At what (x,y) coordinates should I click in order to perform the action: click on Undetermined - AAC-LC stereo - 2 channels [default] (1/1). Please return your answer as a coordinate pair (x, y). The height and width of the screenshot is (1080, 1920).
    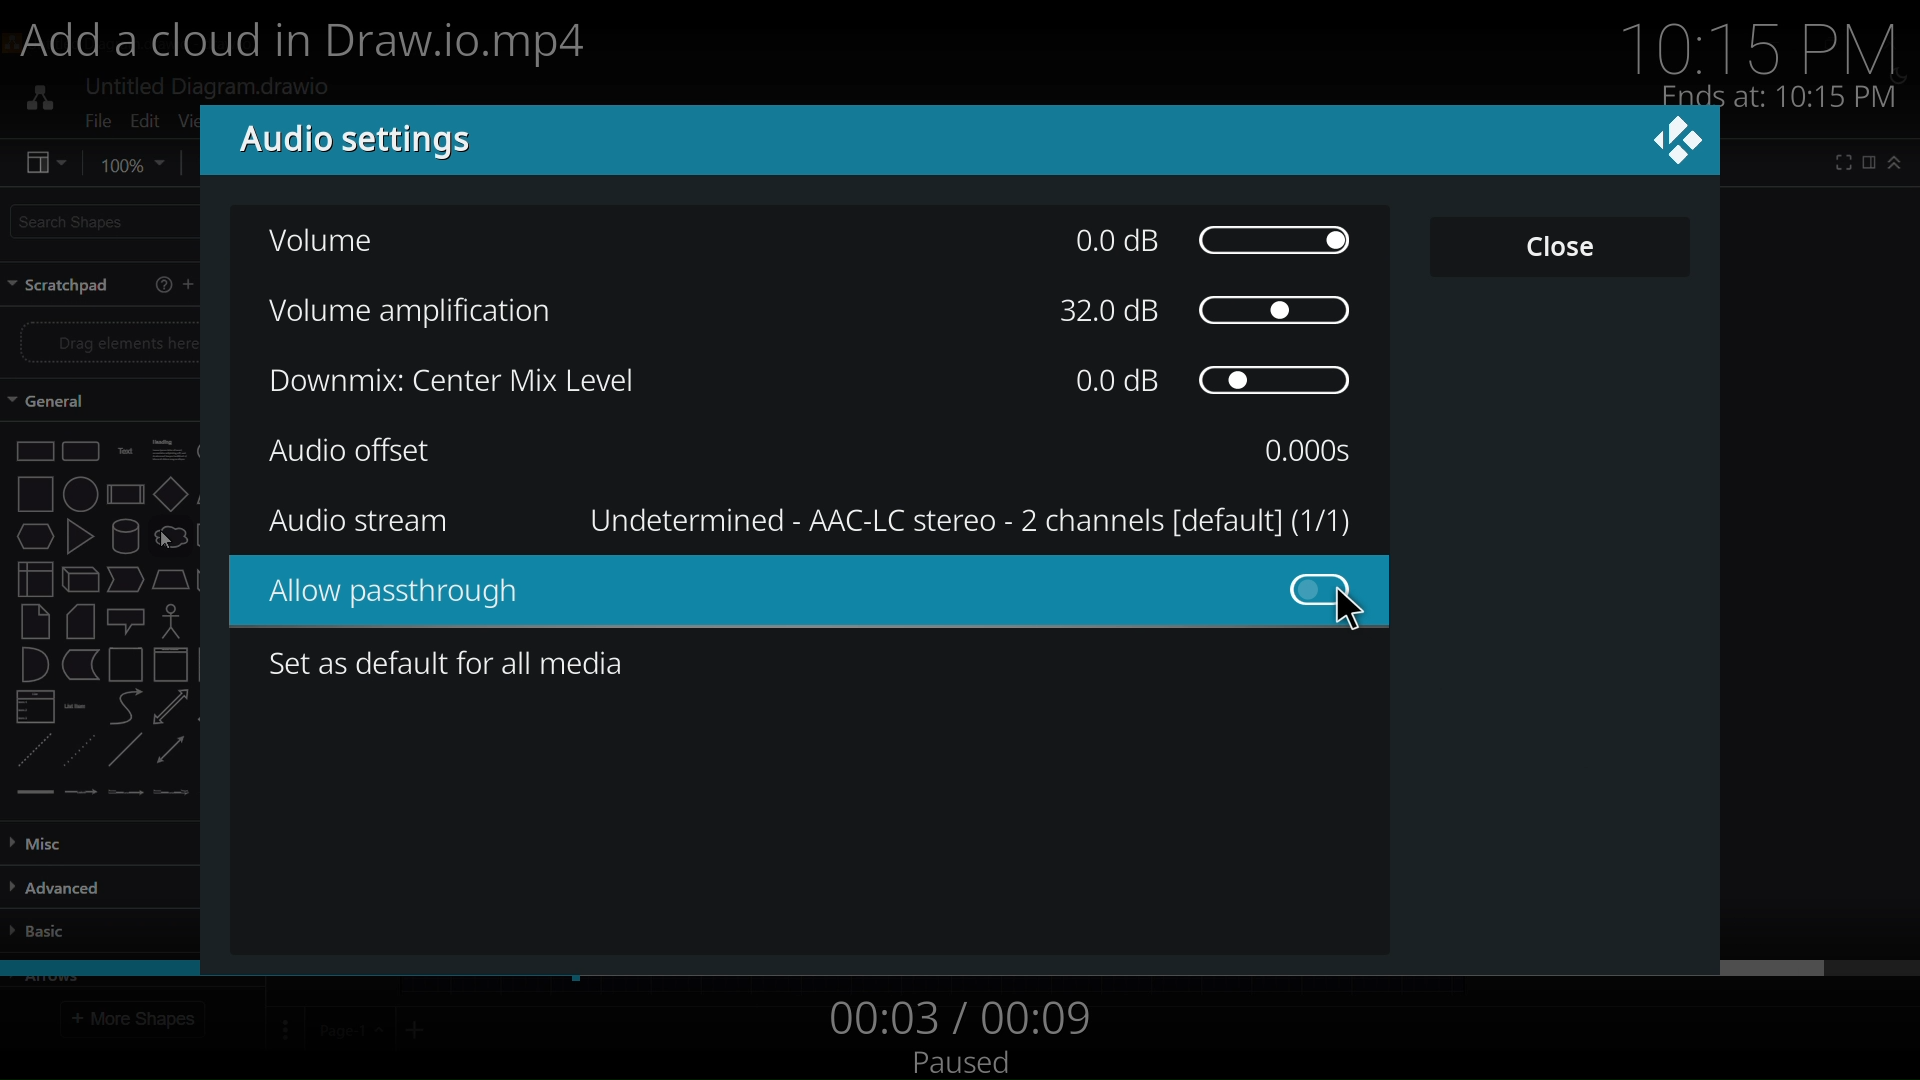
    Looking at the image, I should click on (967, 523).